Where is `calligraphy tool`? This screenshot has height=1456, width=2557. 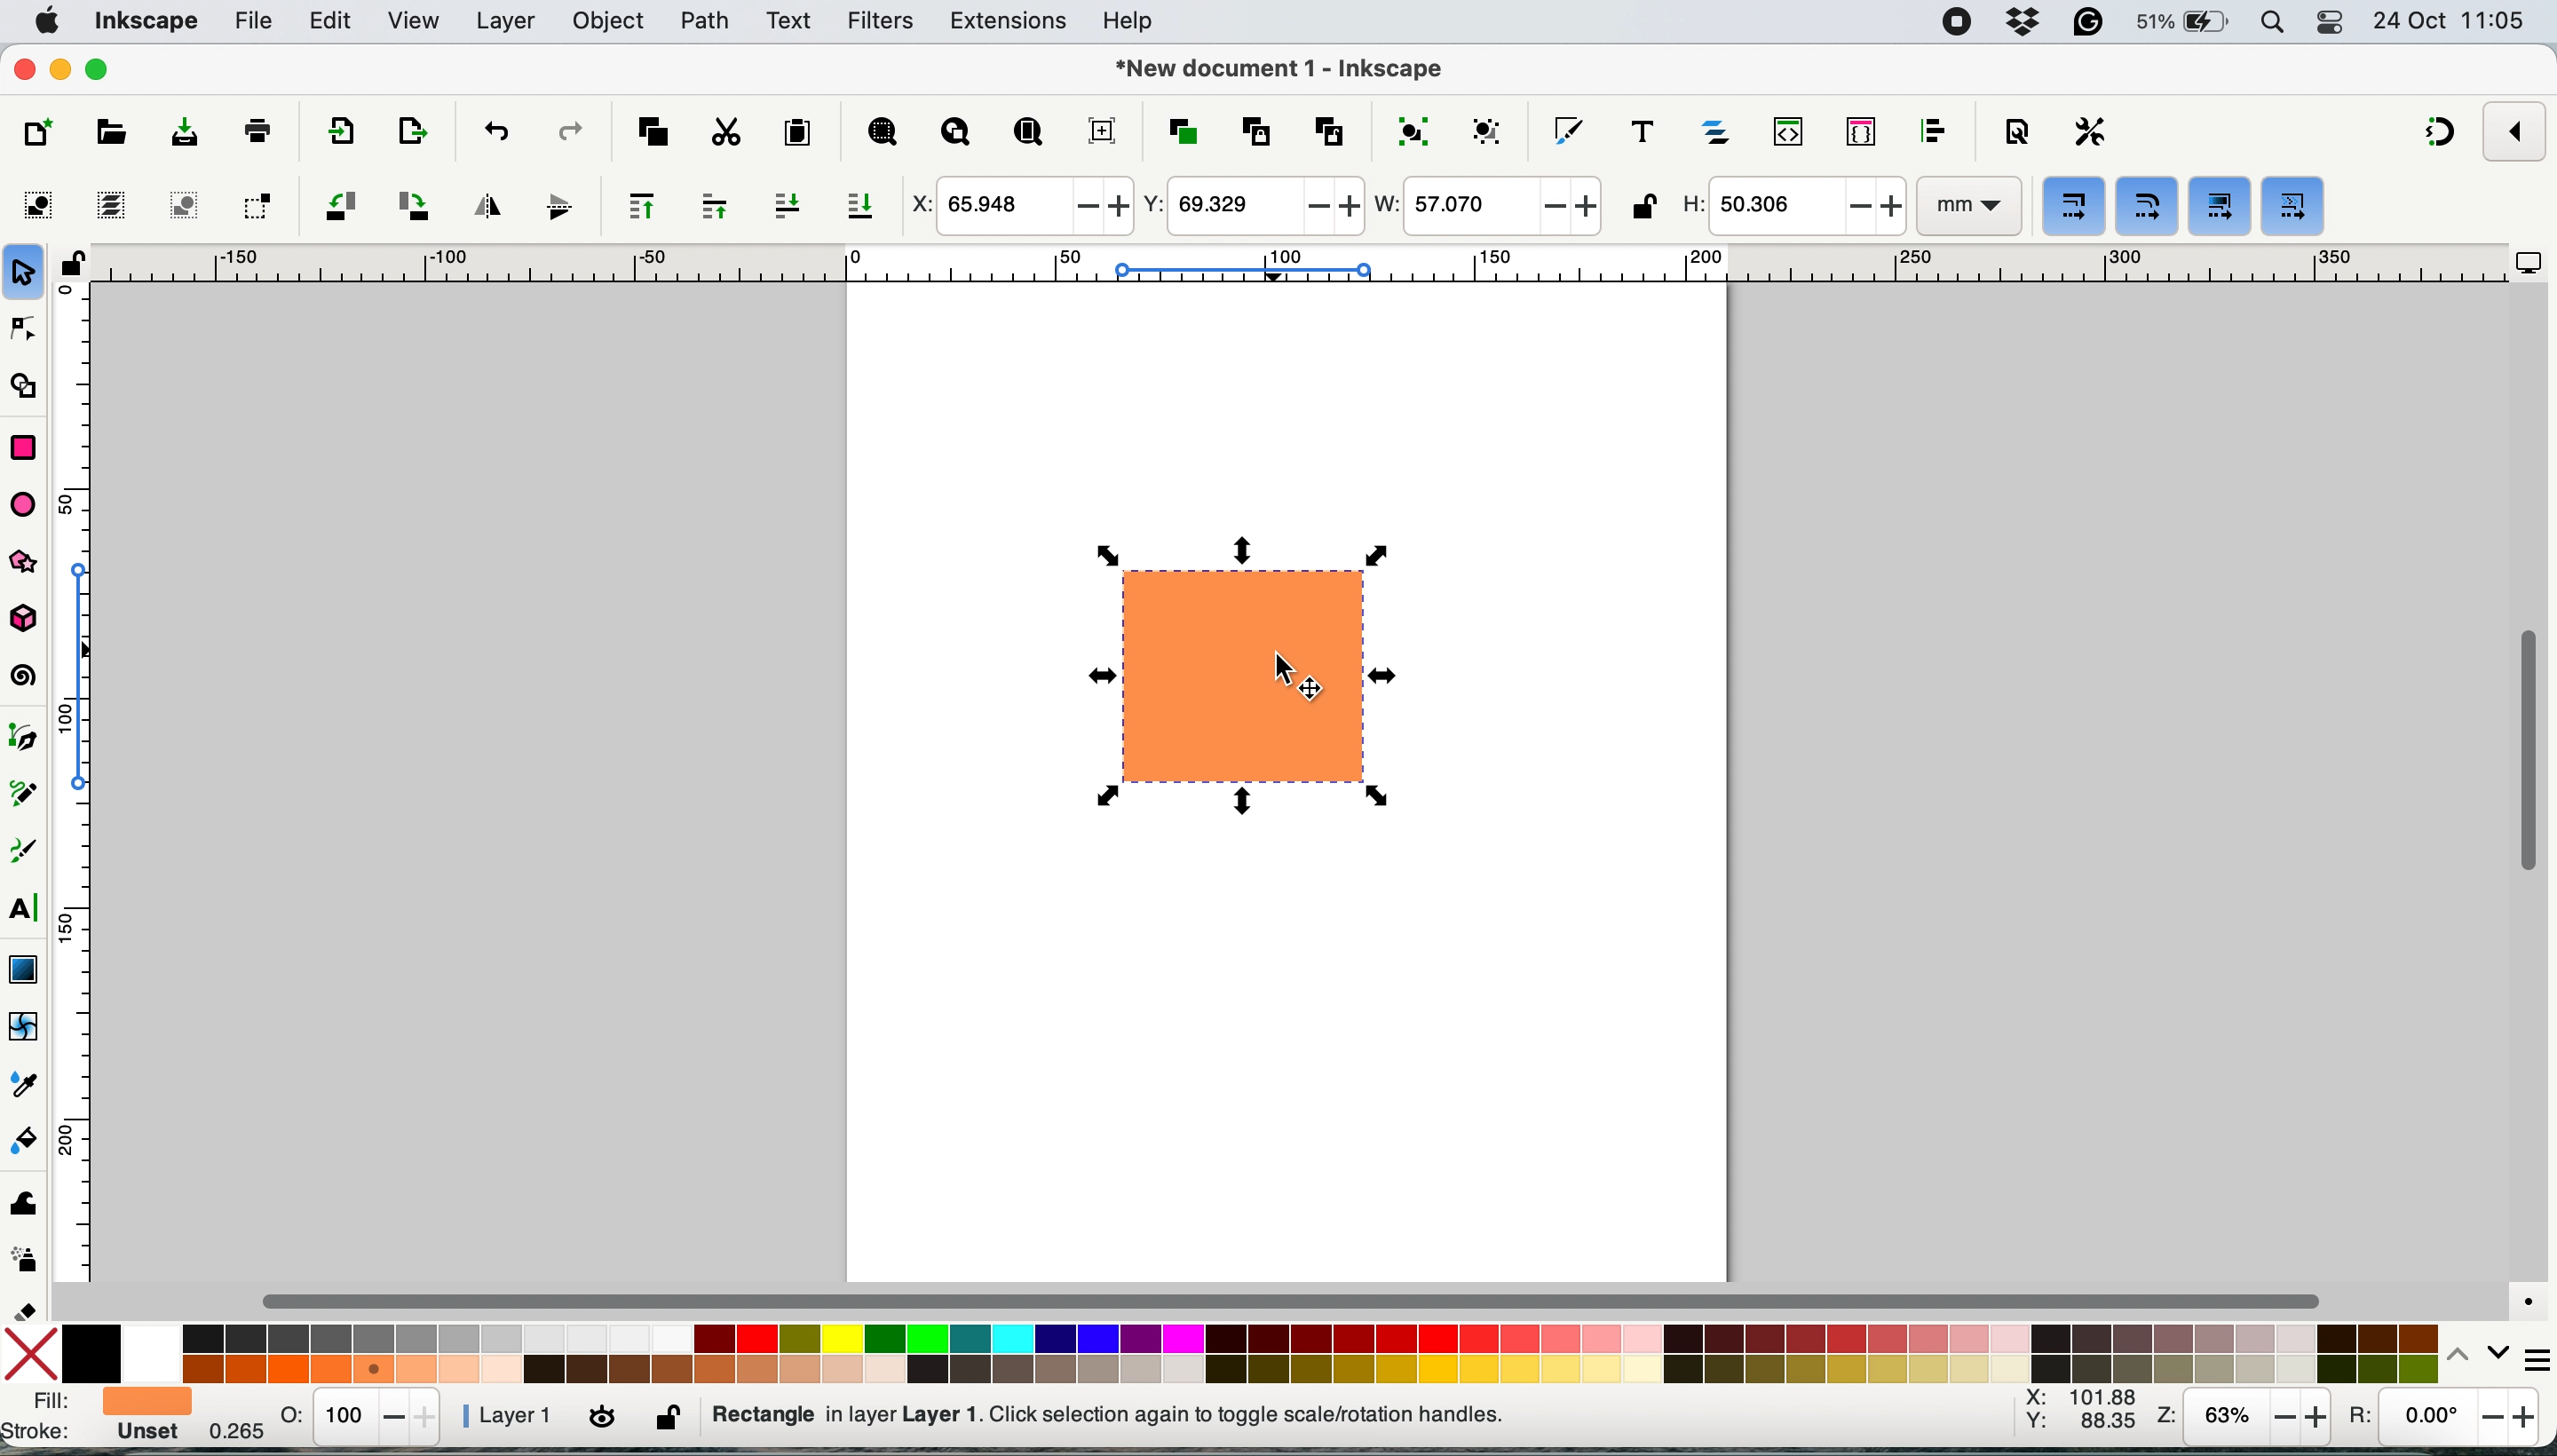
calligraphy tool is located at coordinates (26, 852).